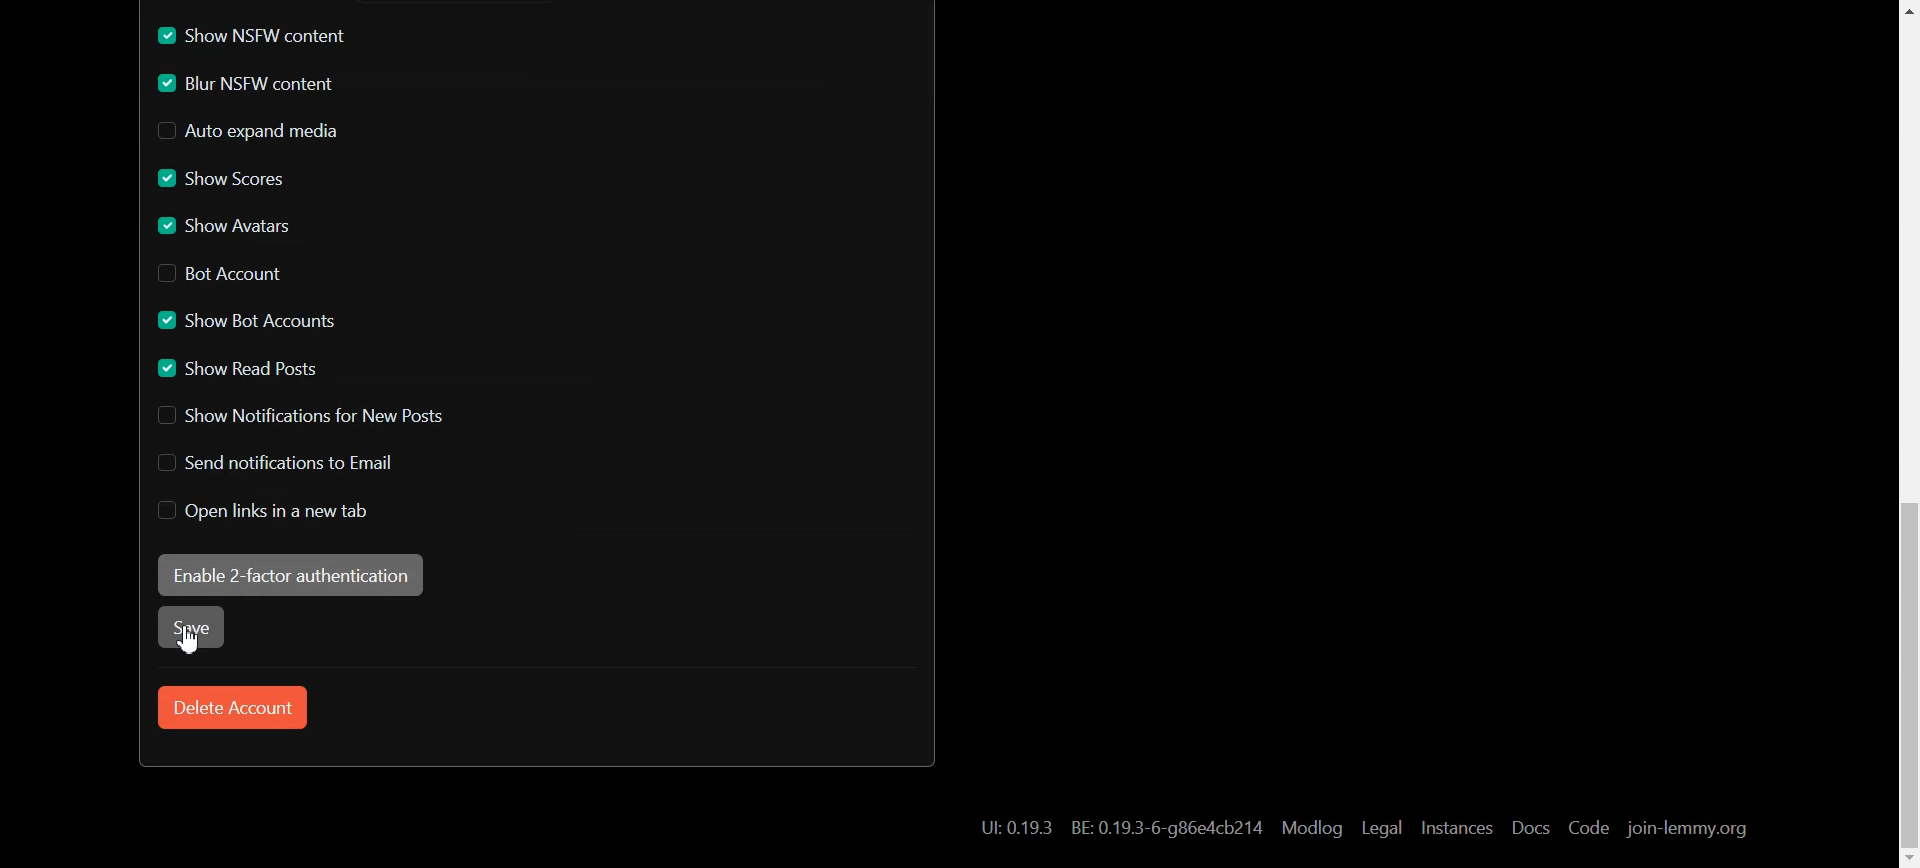 This screenshot has width=1920, height=868. Describe the element at coordinates (251, 83) in the screenshot. I see `Enable Blur NSFW content` at that location.